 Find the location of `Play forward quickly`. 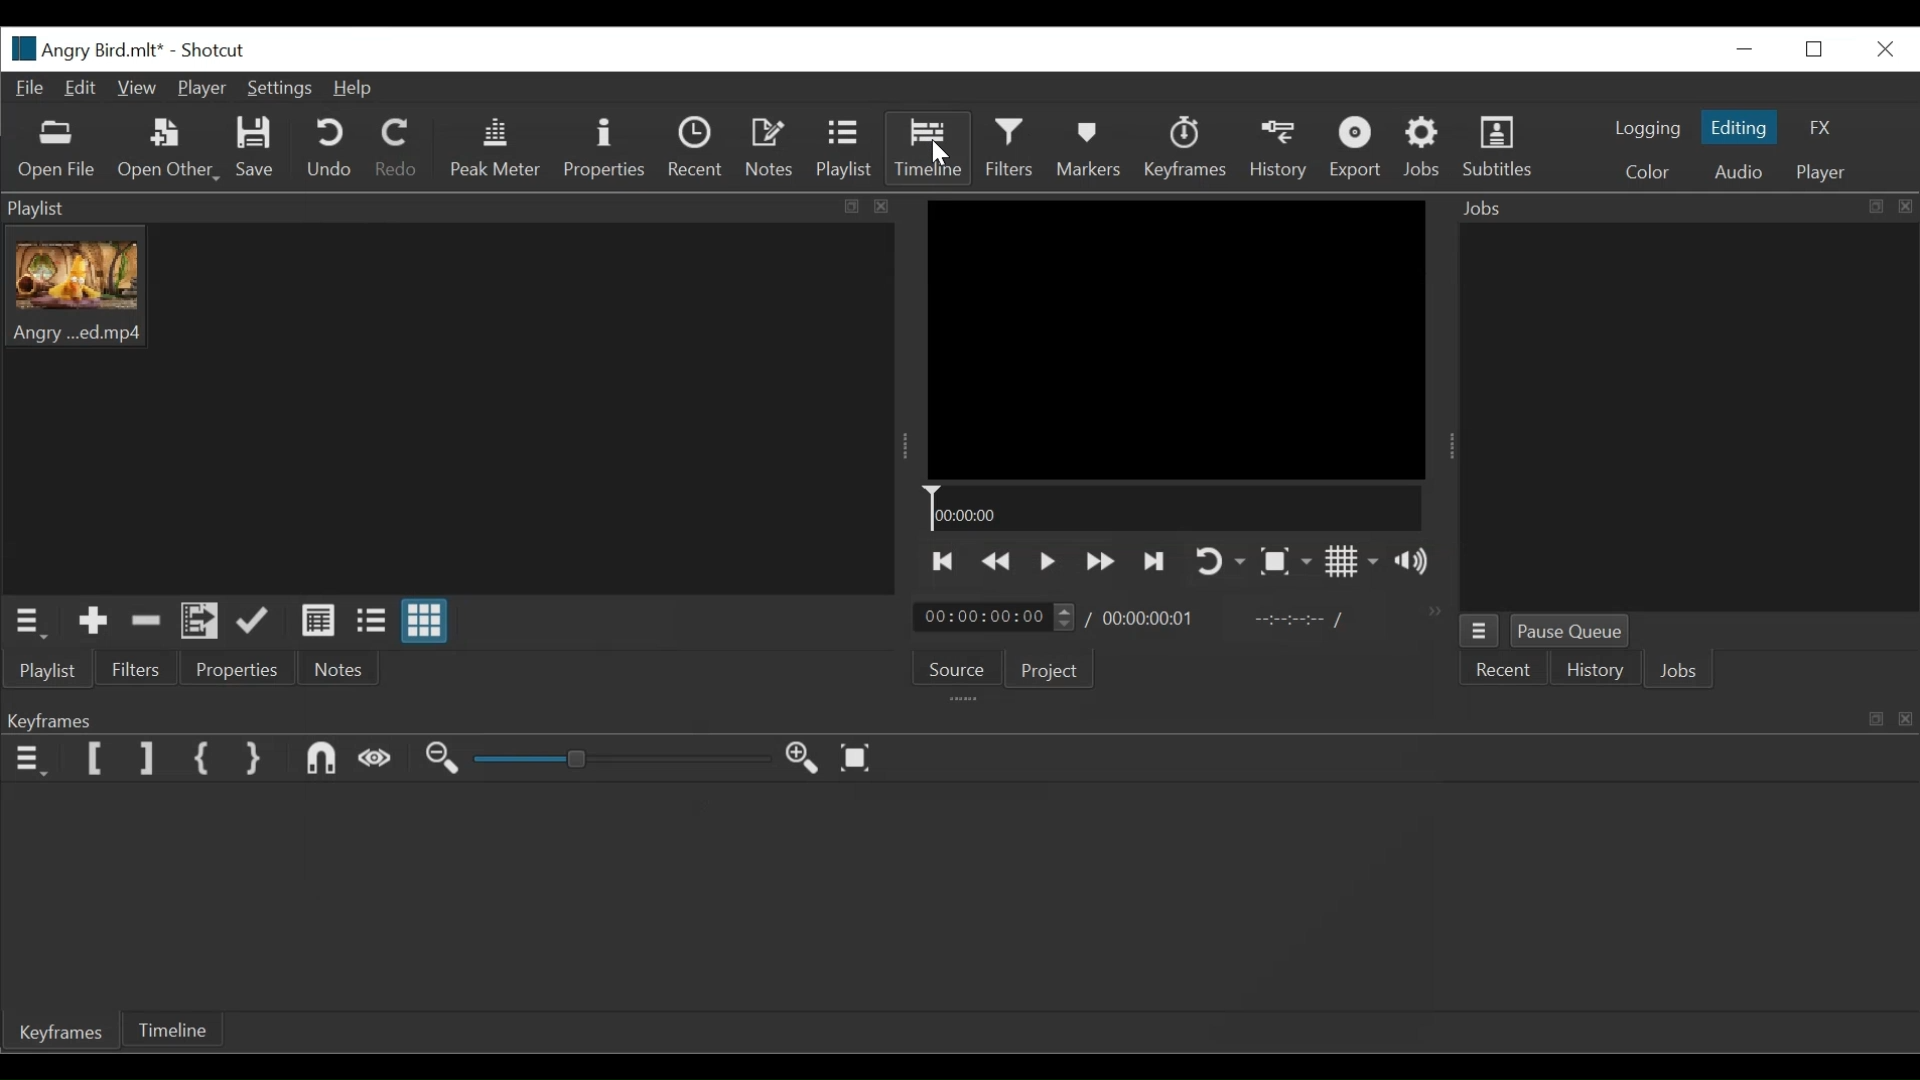

Play forward quickly is located at coordinates (1103, 562).